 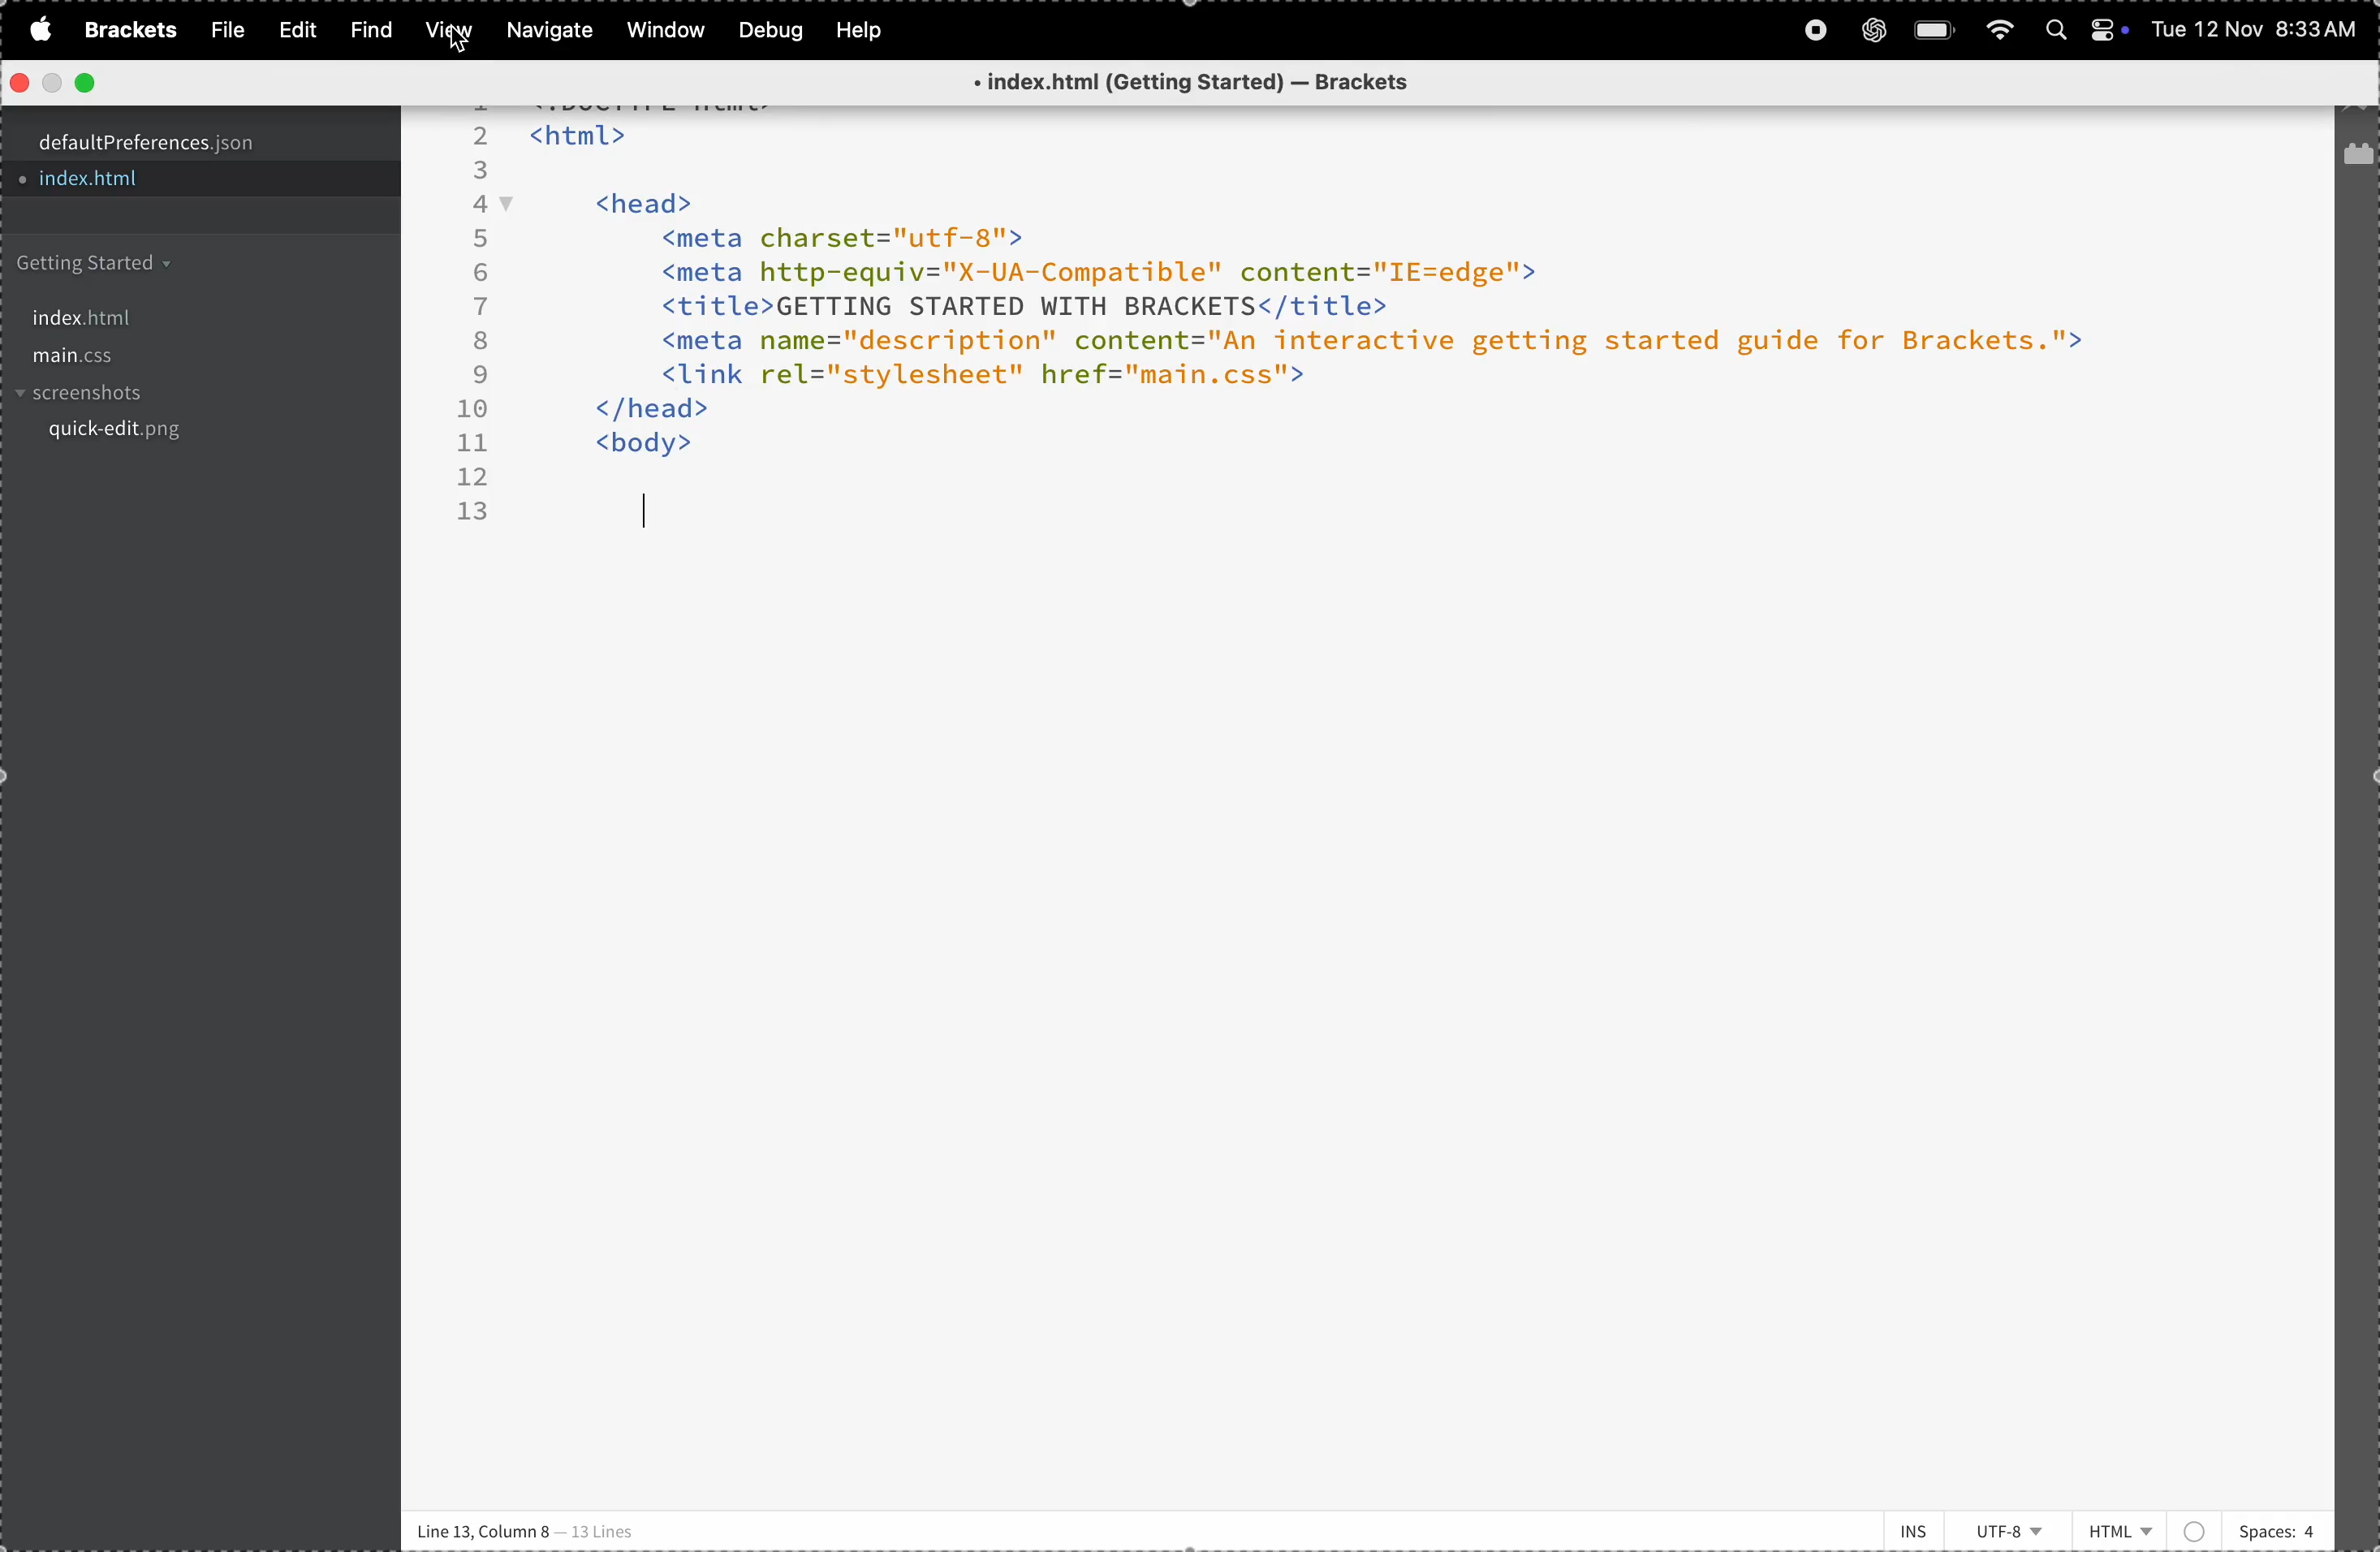 I want to click on maximize, so click(x=82, y=84).